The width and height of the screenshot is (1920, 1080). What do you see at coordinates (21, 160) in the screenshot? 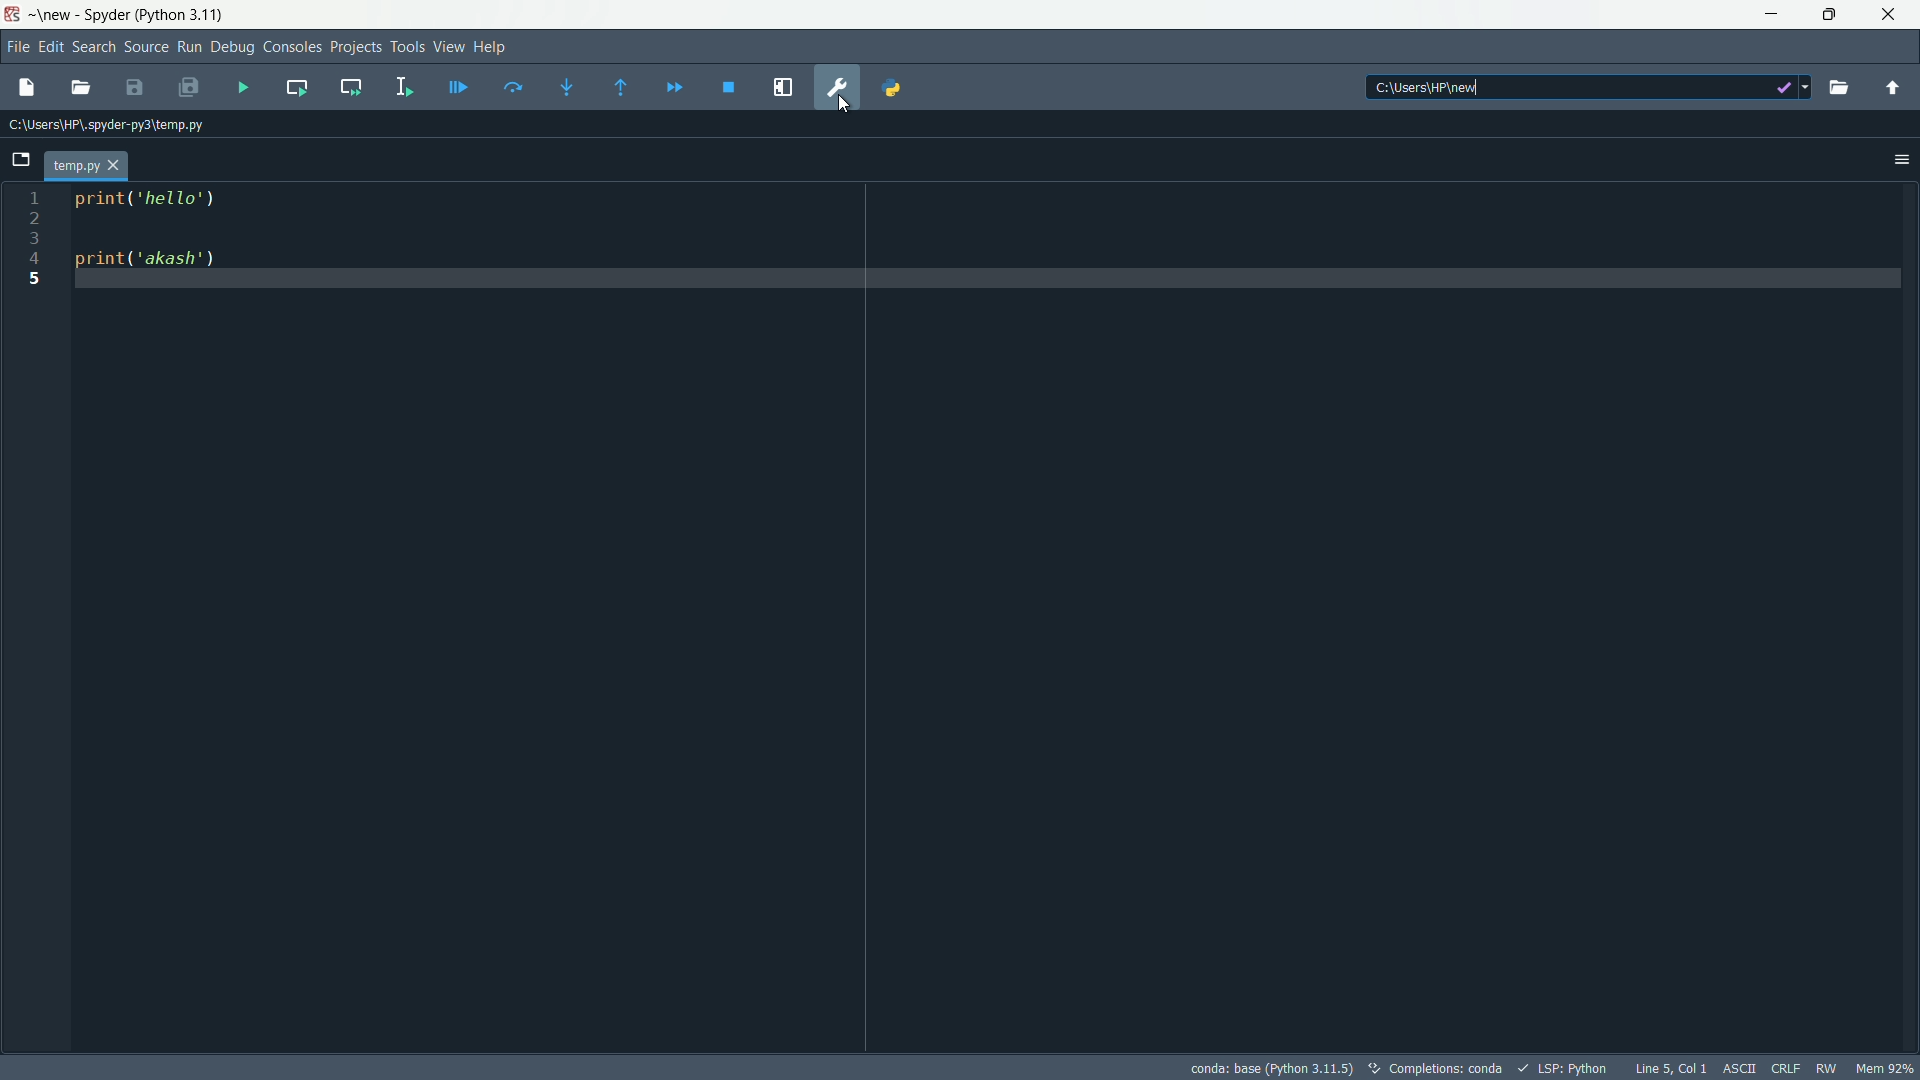
I see `browse tabs` at bounding box center [21, 160].